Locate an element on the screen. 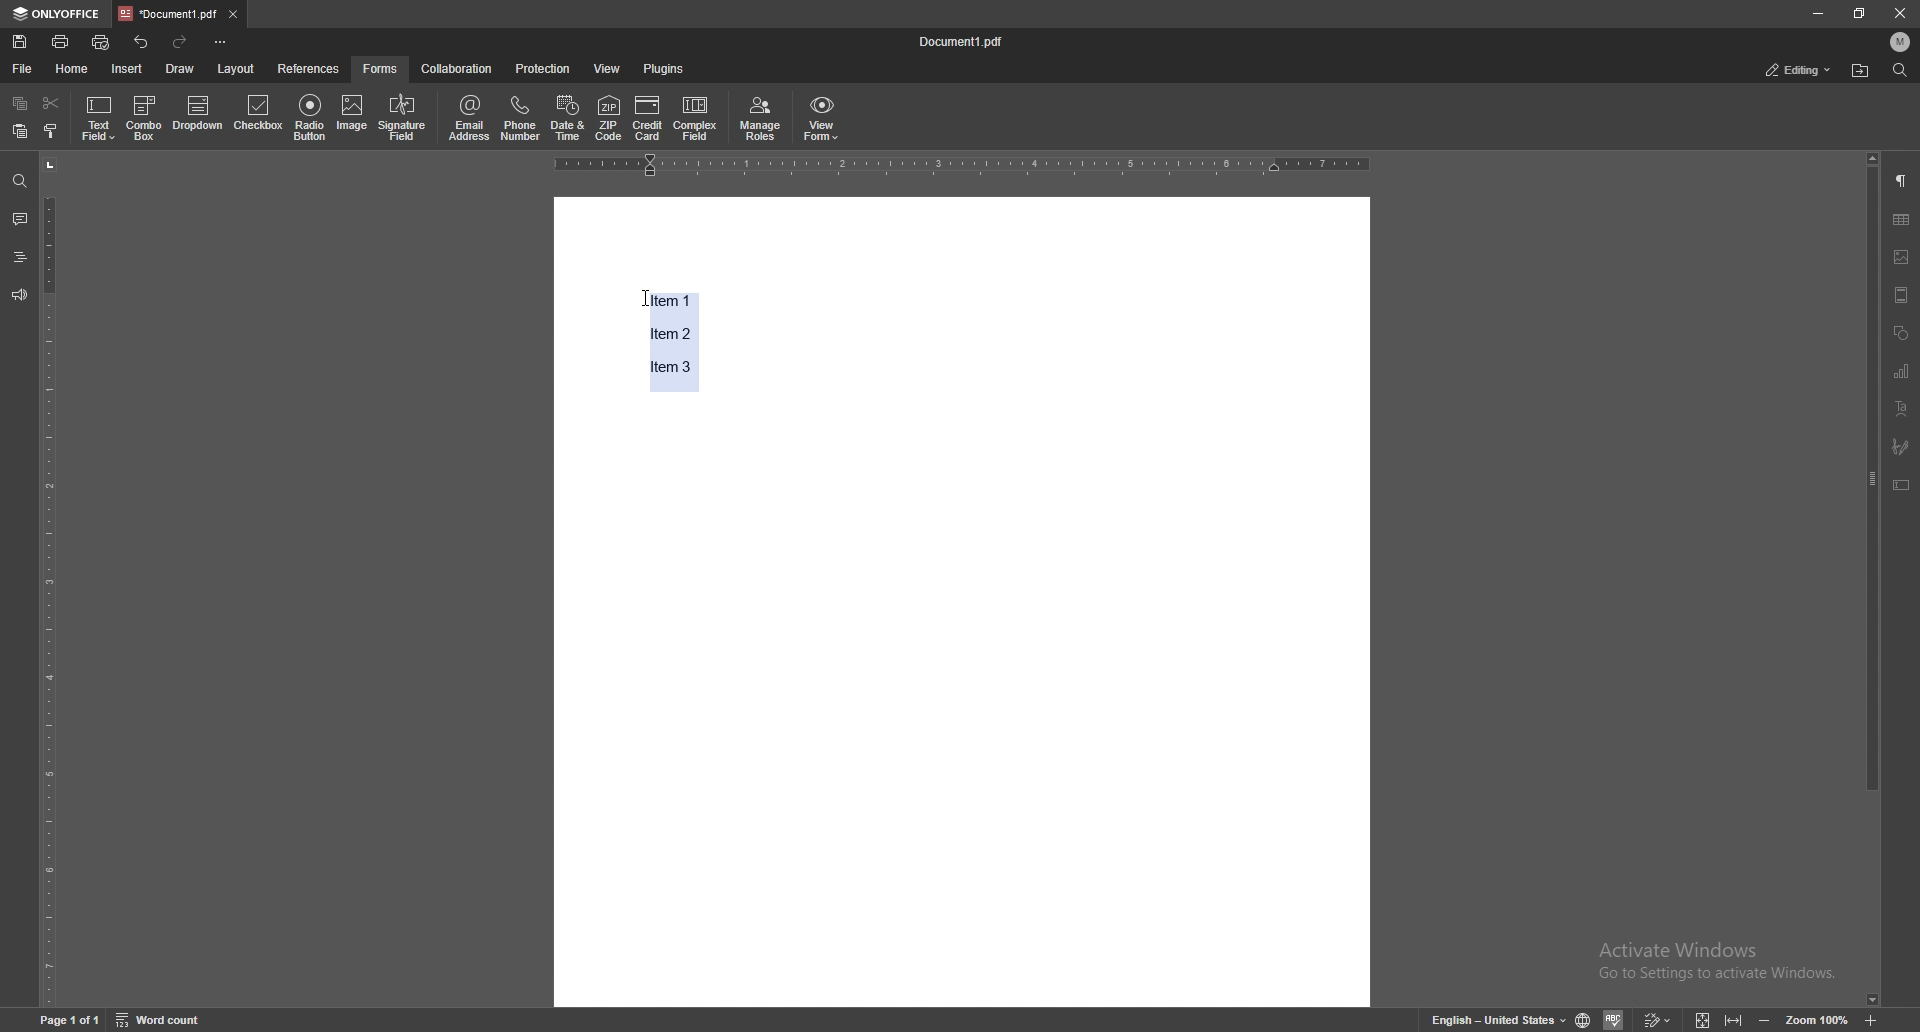  profile is located at coordinates (1899, 42).